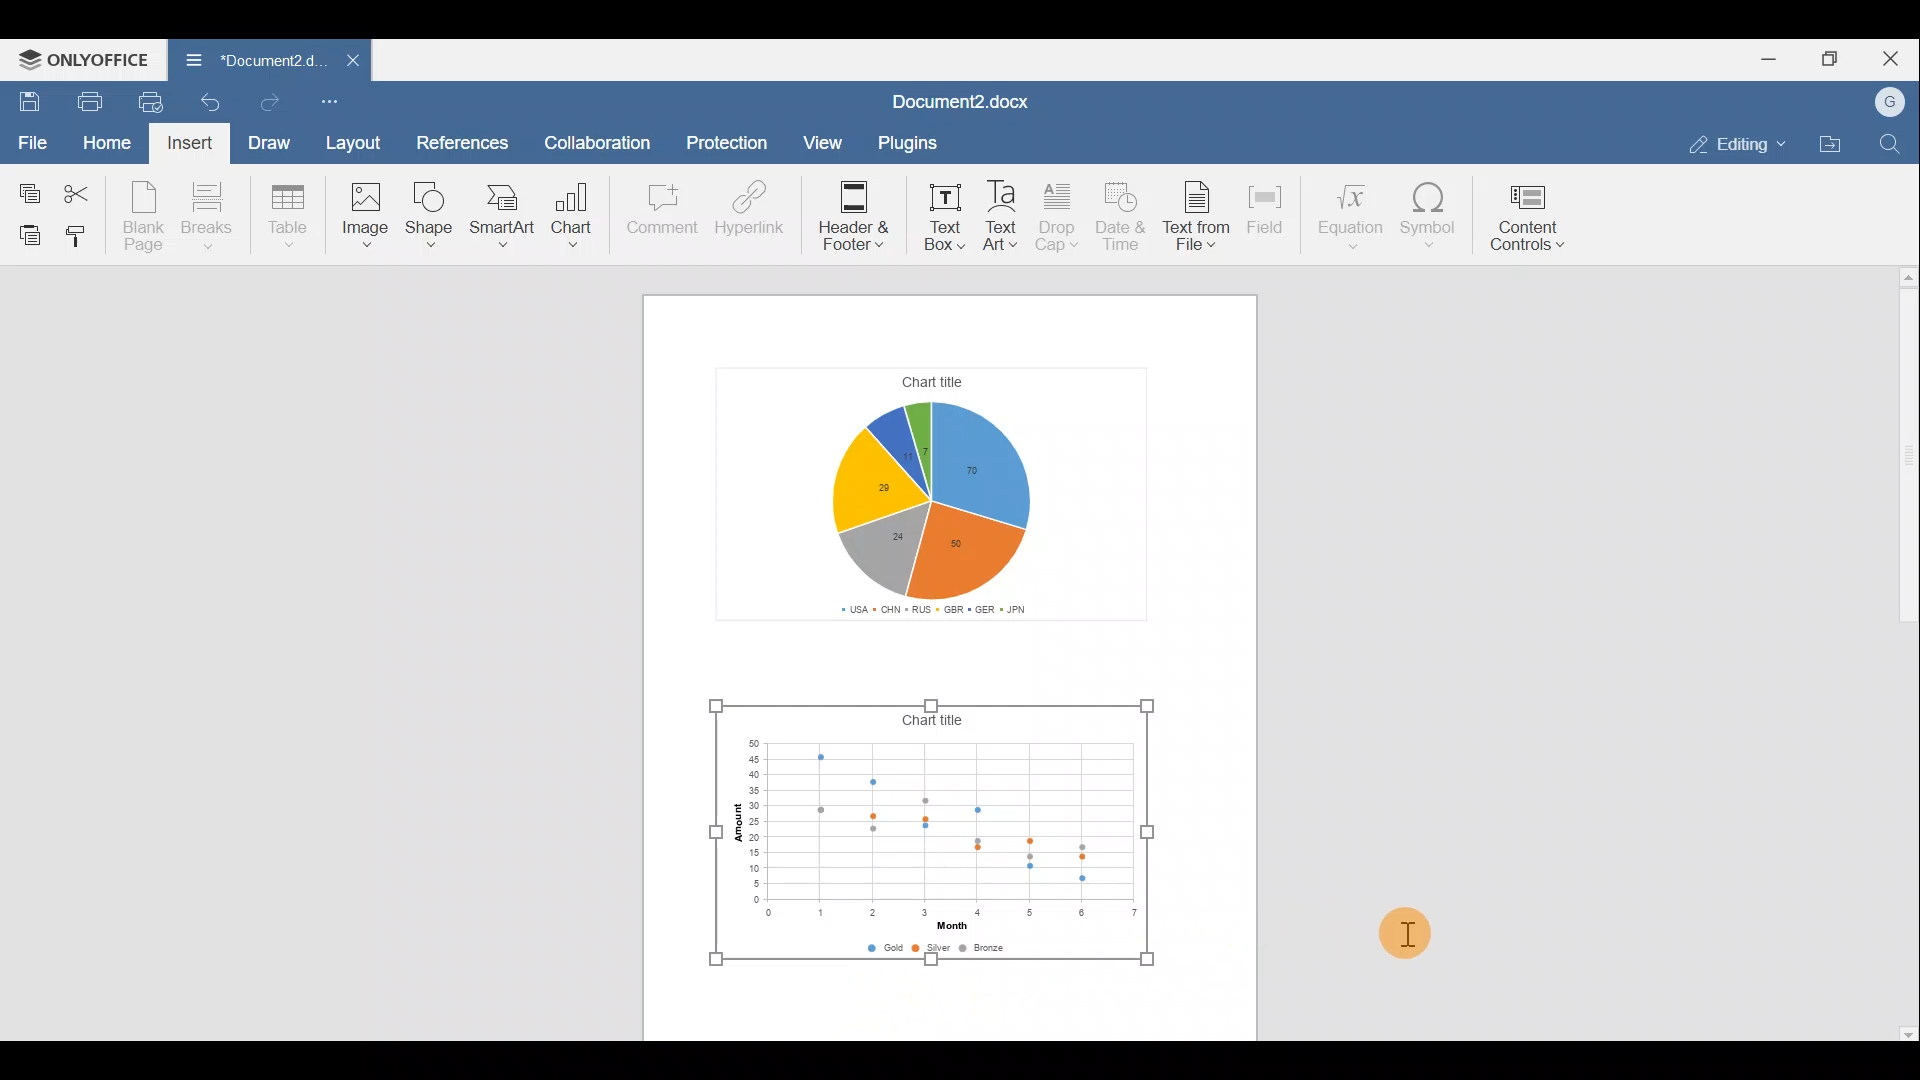  What do you see at coordinates (750, 211) in the screenshot?
I see `Hyperlink` at bounding box center [750, 211].